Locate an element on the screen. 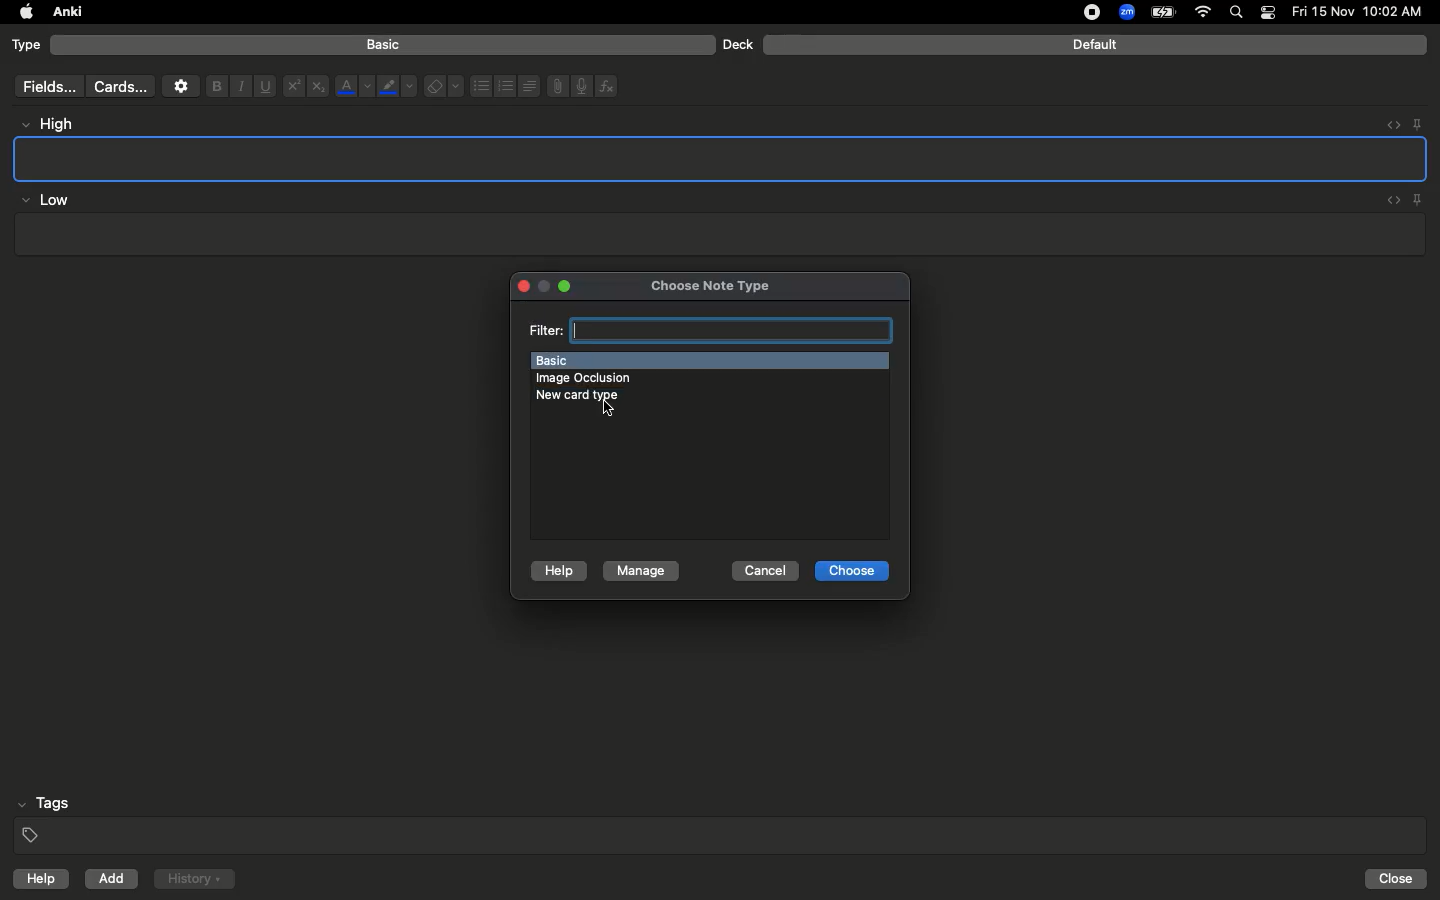 This screenshot has height=900, width=1440. History is located at coordinates (194, 879).